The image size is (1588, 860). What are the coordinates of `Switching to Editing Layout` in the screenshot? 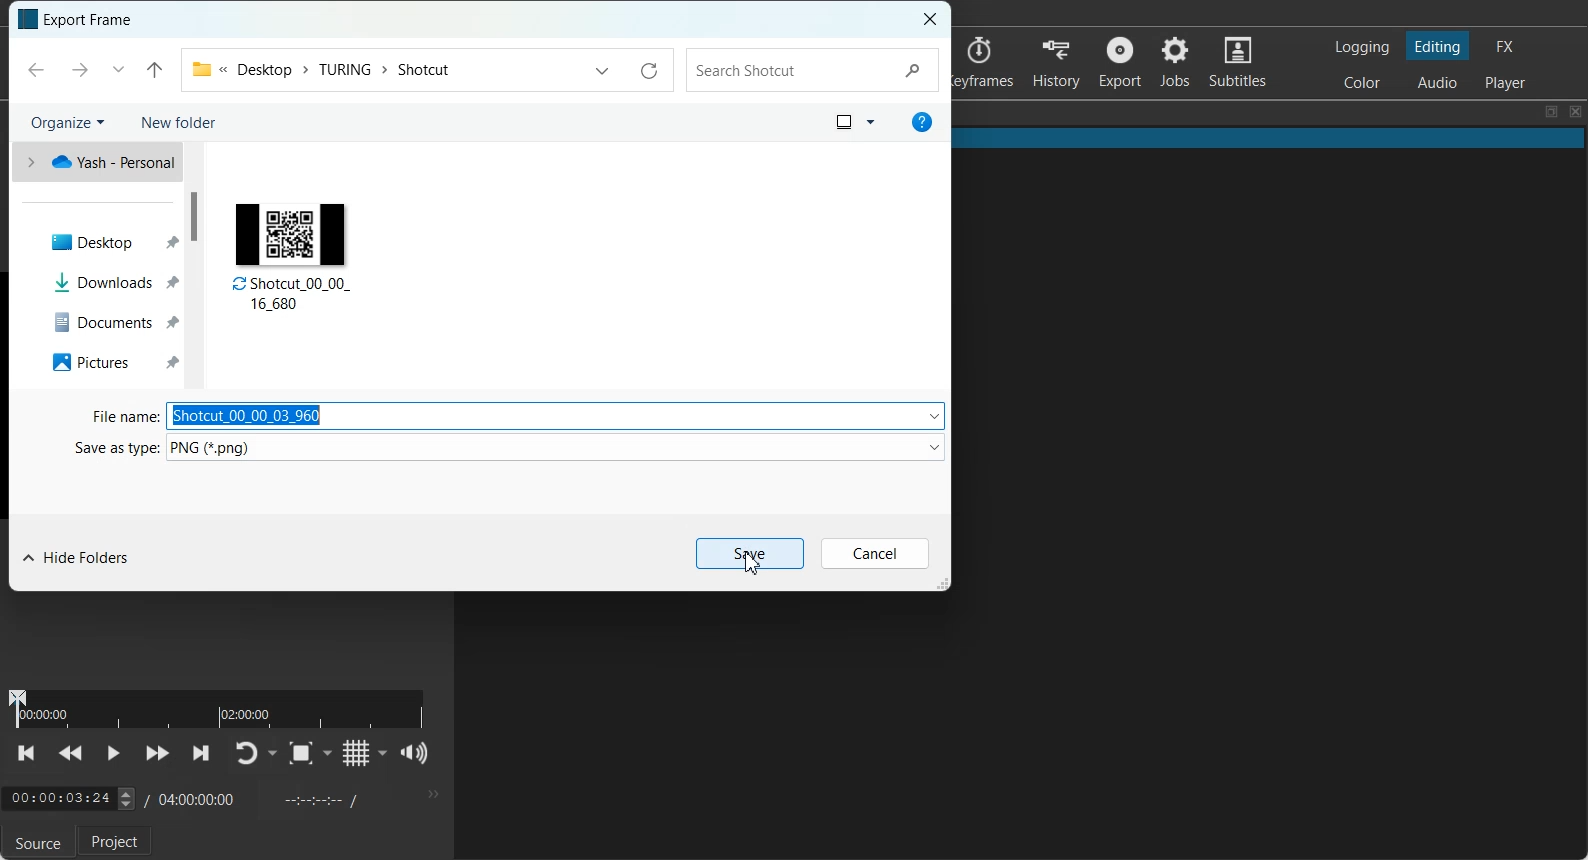 It's located at (1436, 46).